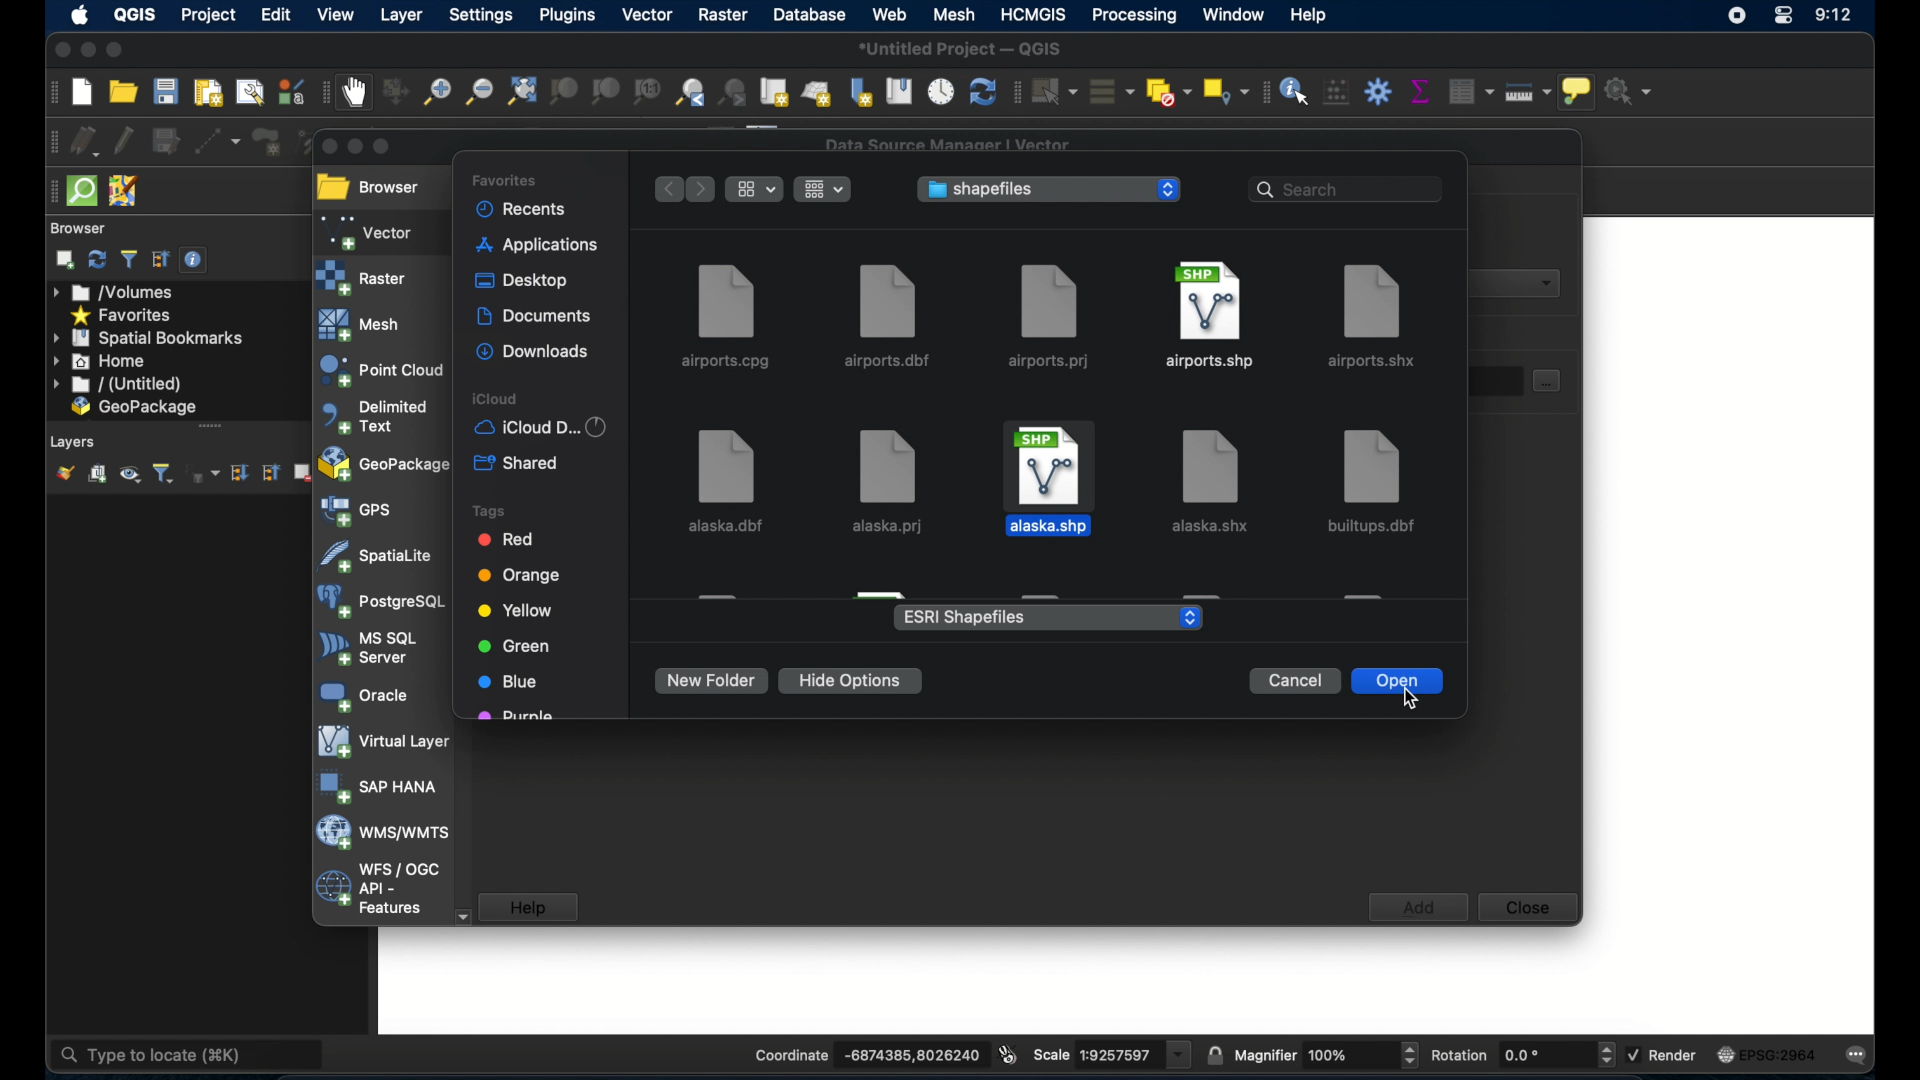 This screenshot has height=1080, width=1920. I want to click on blue, so click(507, 681).